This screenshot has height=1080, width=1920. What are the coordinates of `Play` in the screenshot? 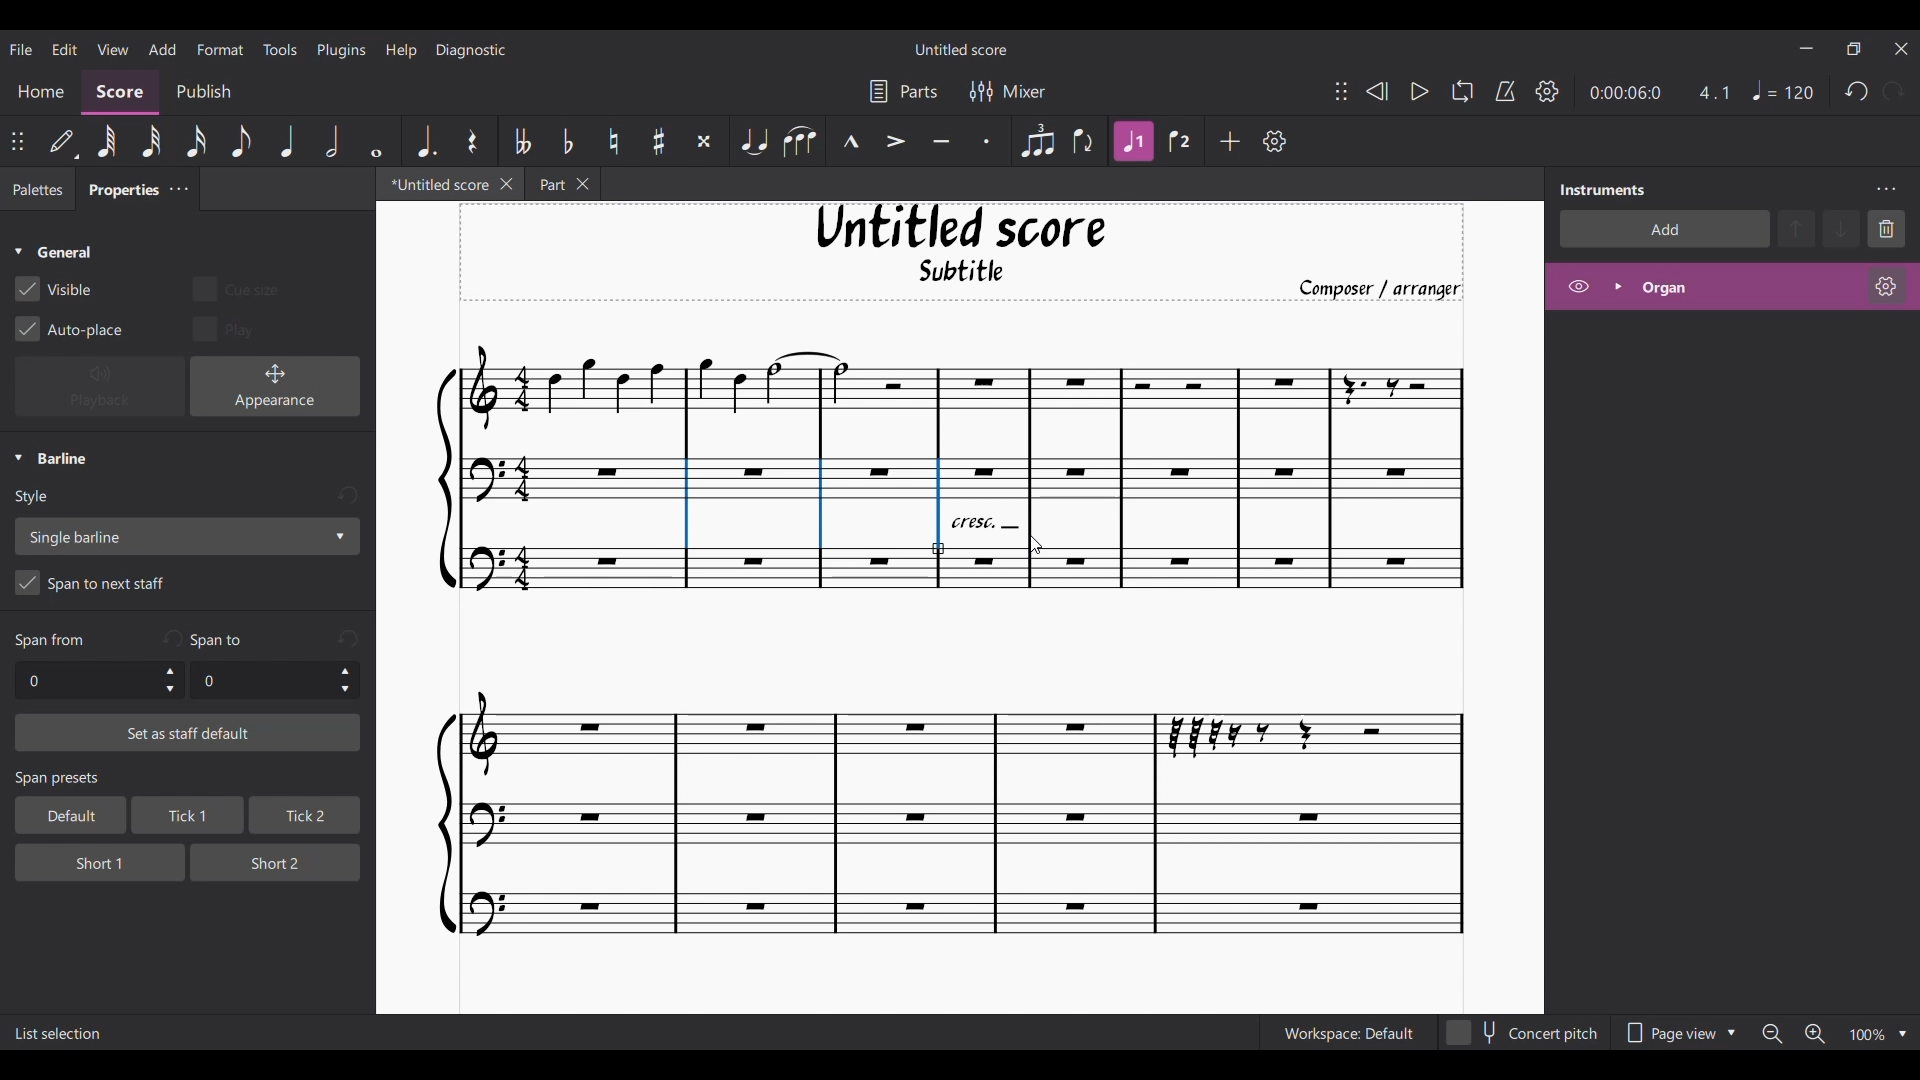 It's located at (1419, 92).